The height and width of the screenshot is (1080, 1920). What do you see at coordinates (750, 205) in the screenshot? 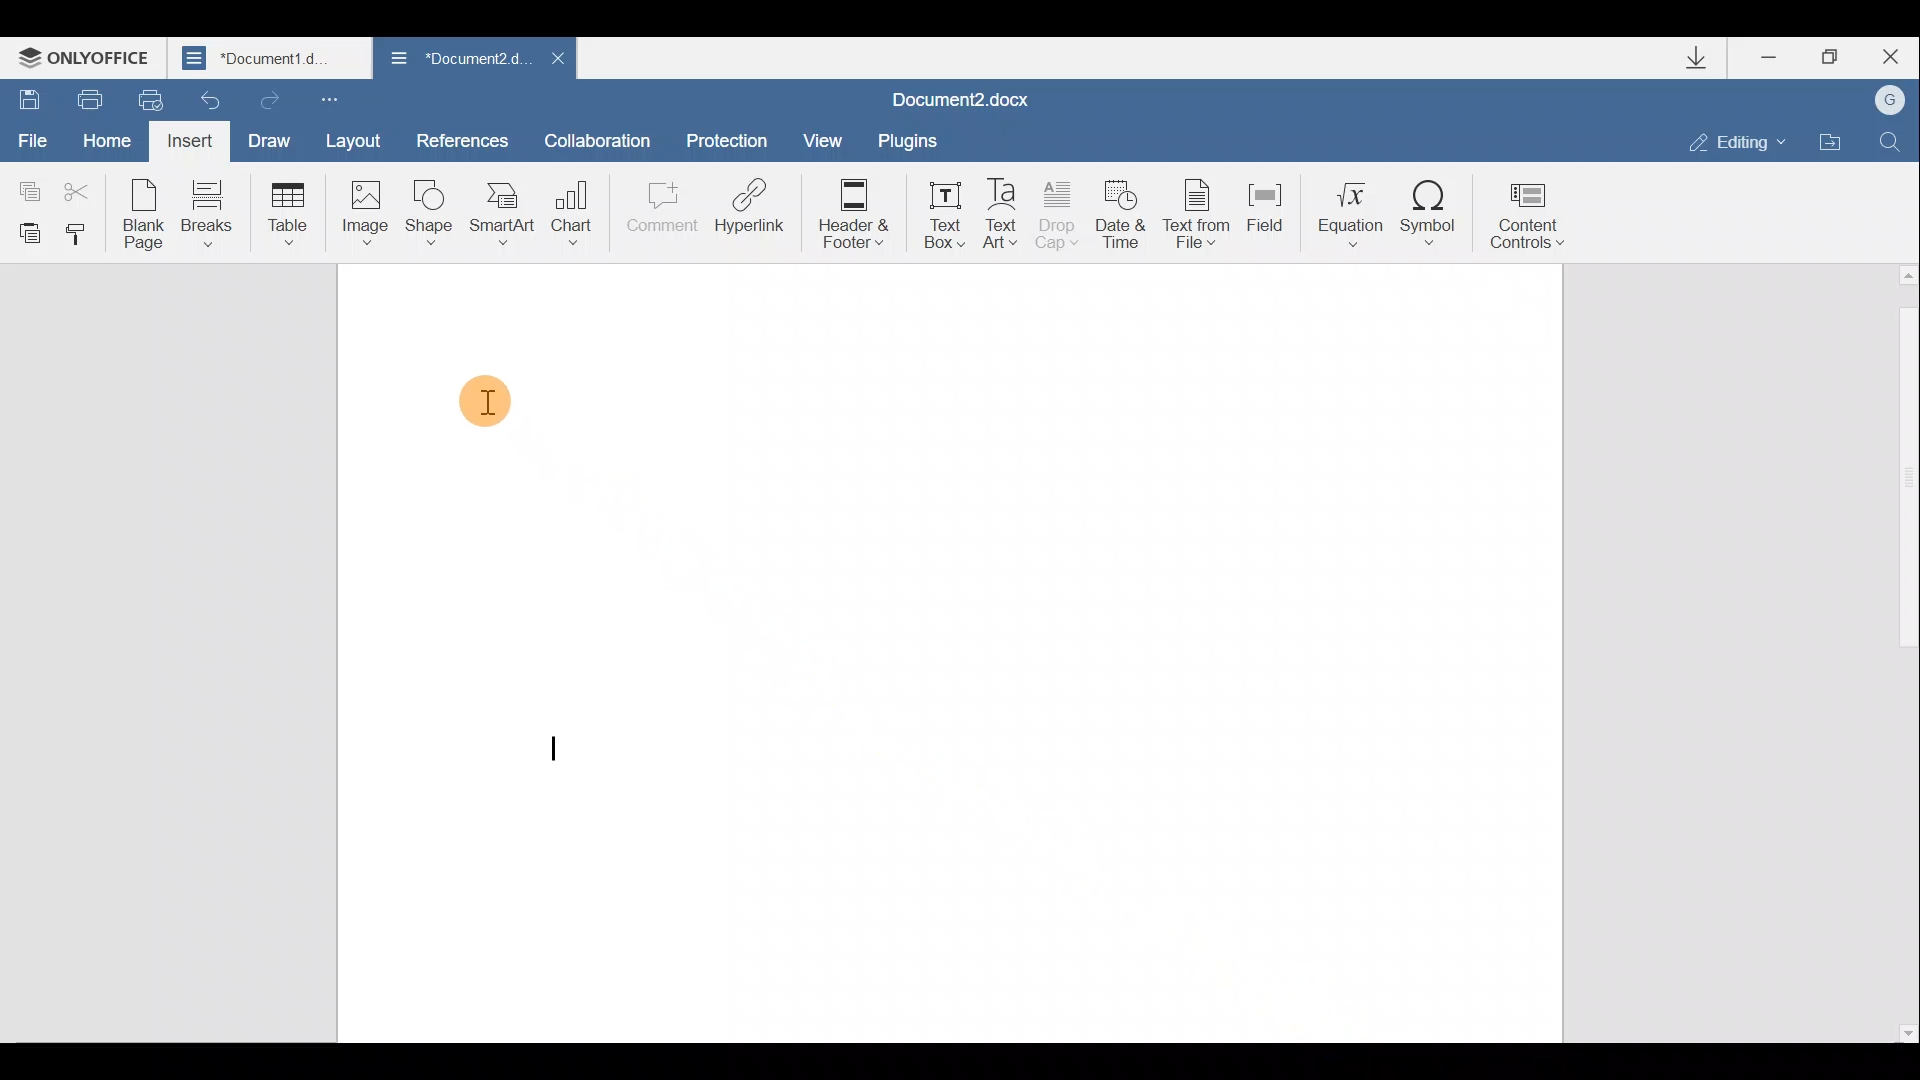
I see `Hyperlink` at bounding box center [750, 205].